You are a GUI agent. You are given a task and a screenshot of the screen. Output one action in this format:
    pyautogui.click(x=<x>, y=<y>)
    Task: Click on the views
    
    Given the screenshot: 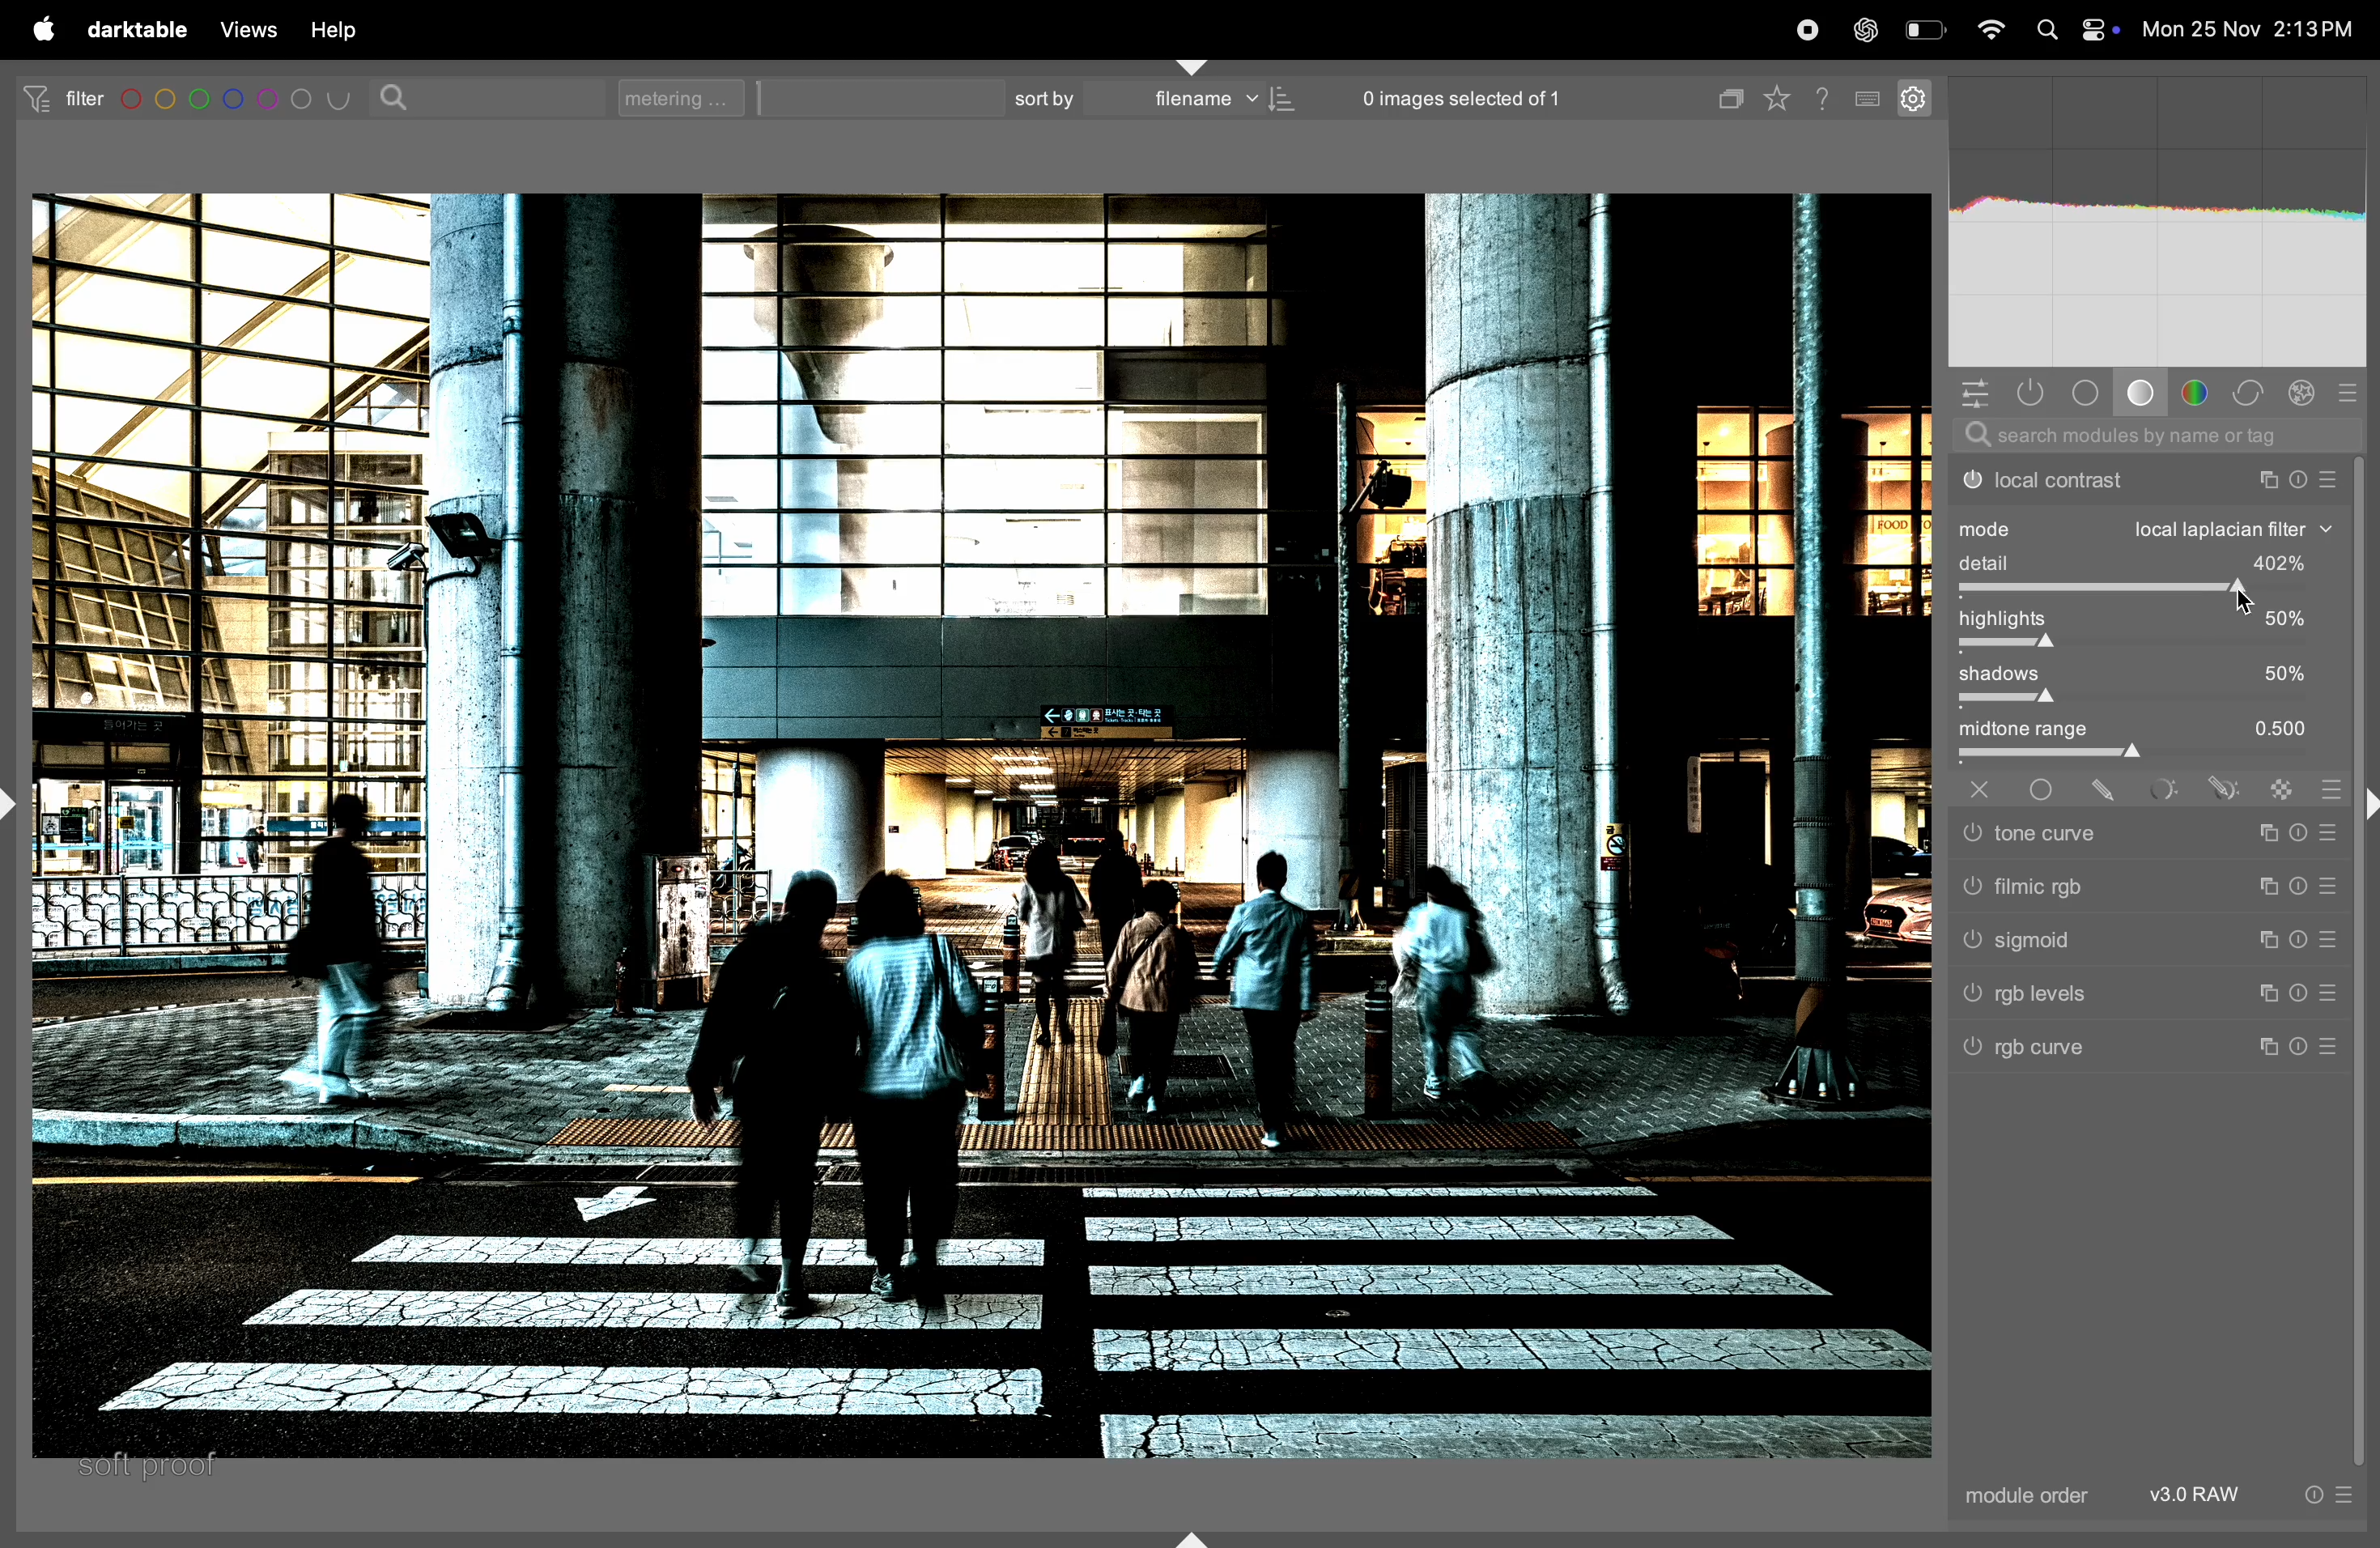 What is the action you would take?
    pyautogui.click(x=244, y=30)
    